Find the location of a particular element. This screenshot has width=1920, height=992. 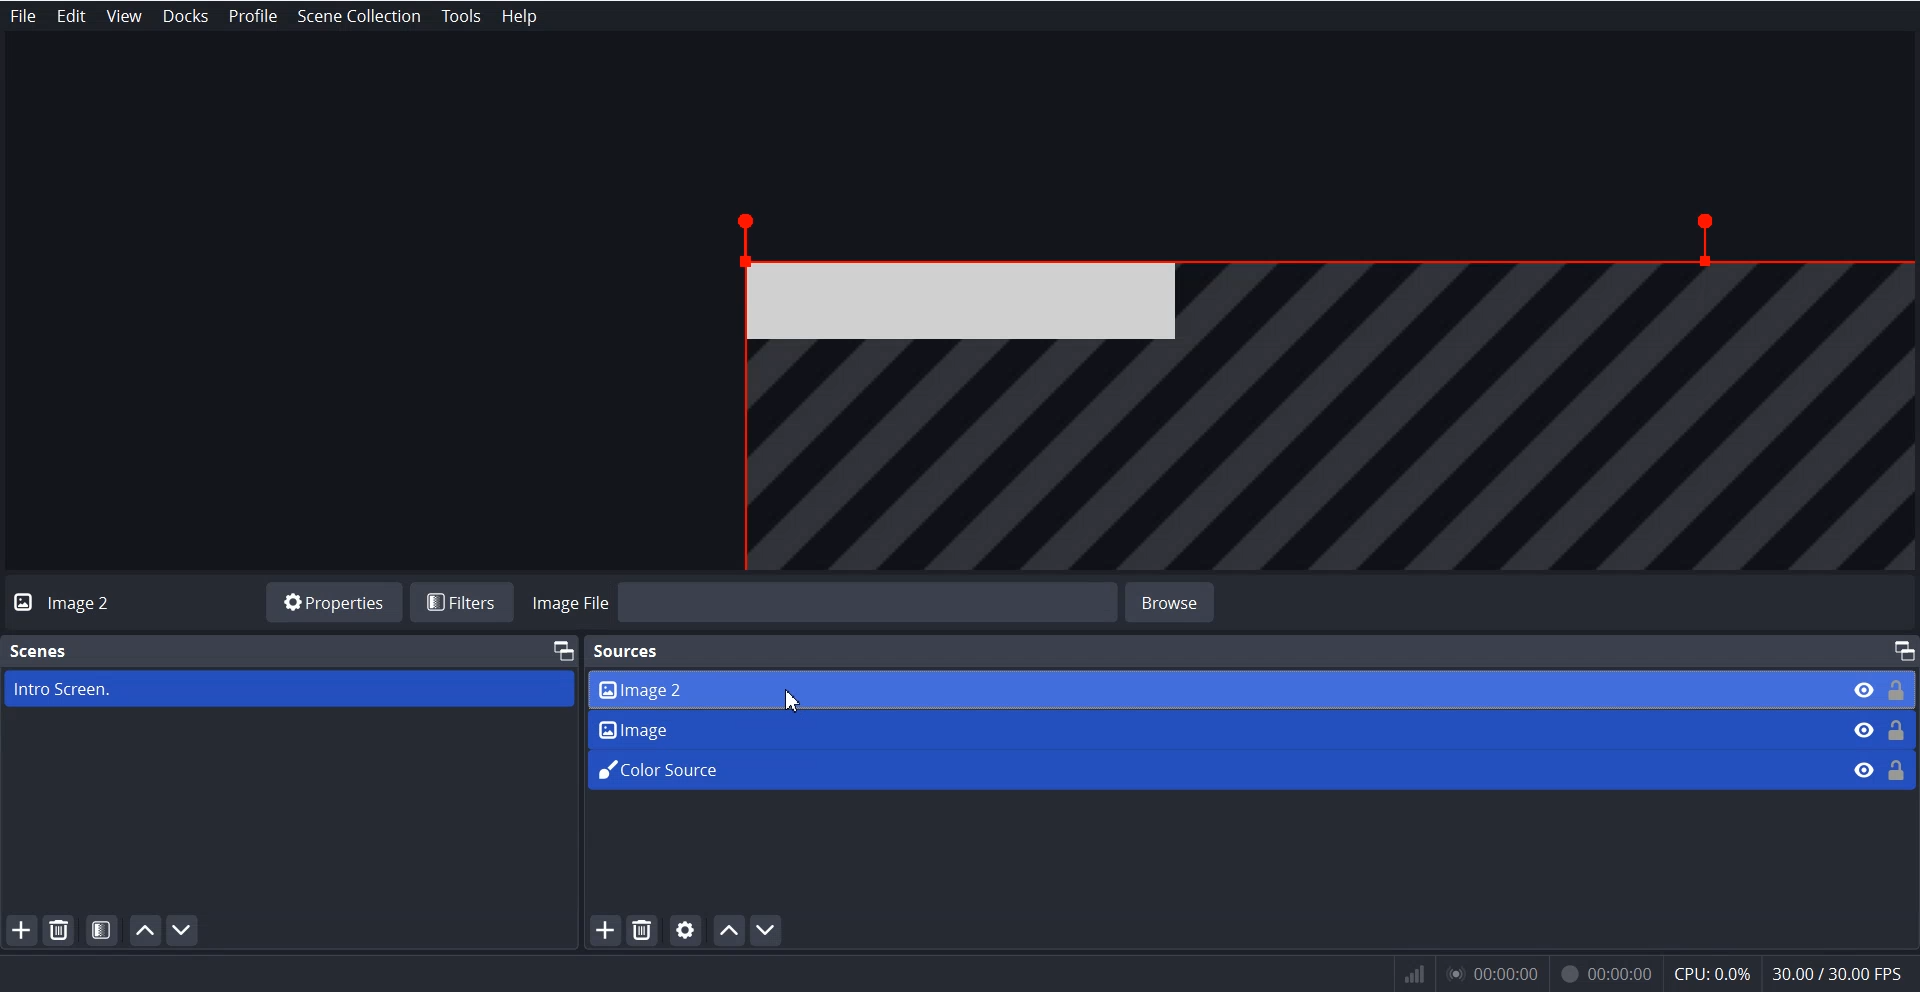

Remove Selected Scene is located at coordinates (61, 930).